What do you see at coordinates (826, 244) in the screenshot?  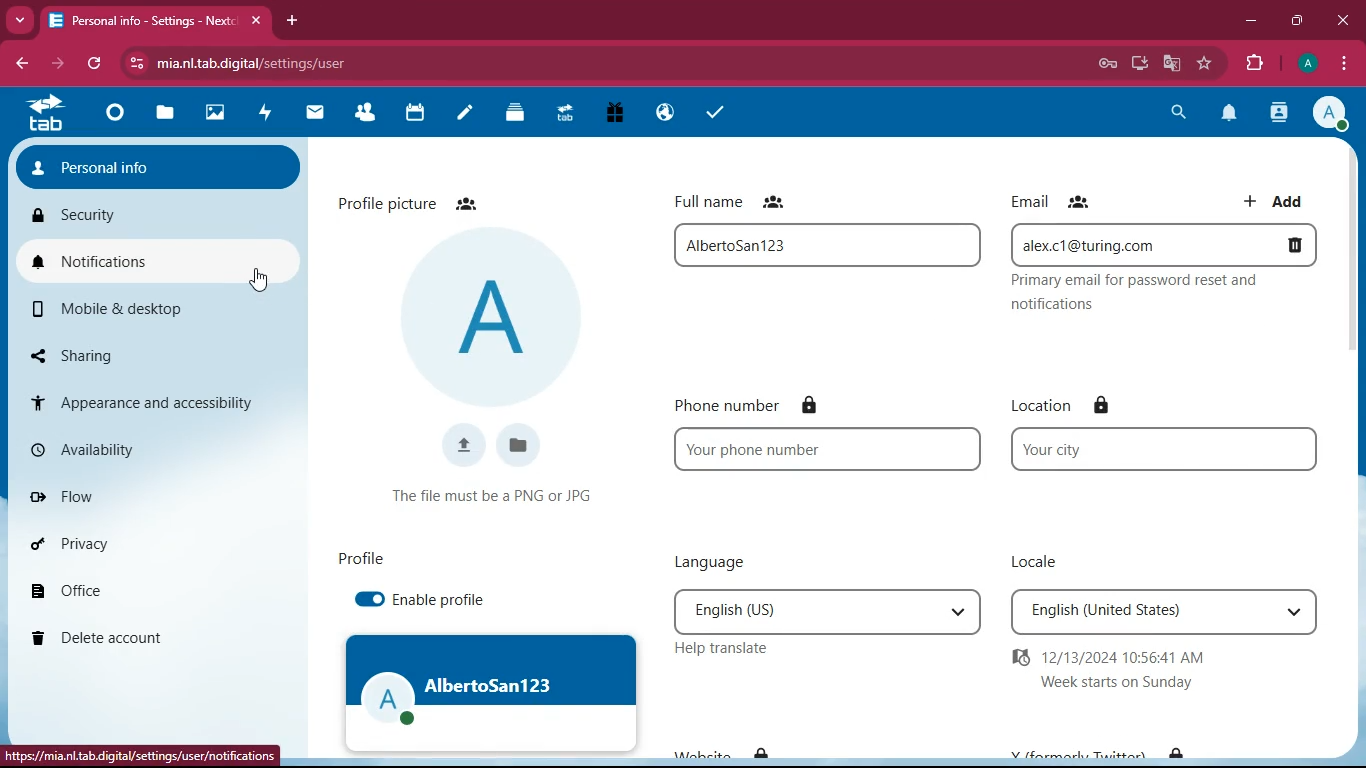 I see `AlbertoSan123` at bounding box center [826, 244].